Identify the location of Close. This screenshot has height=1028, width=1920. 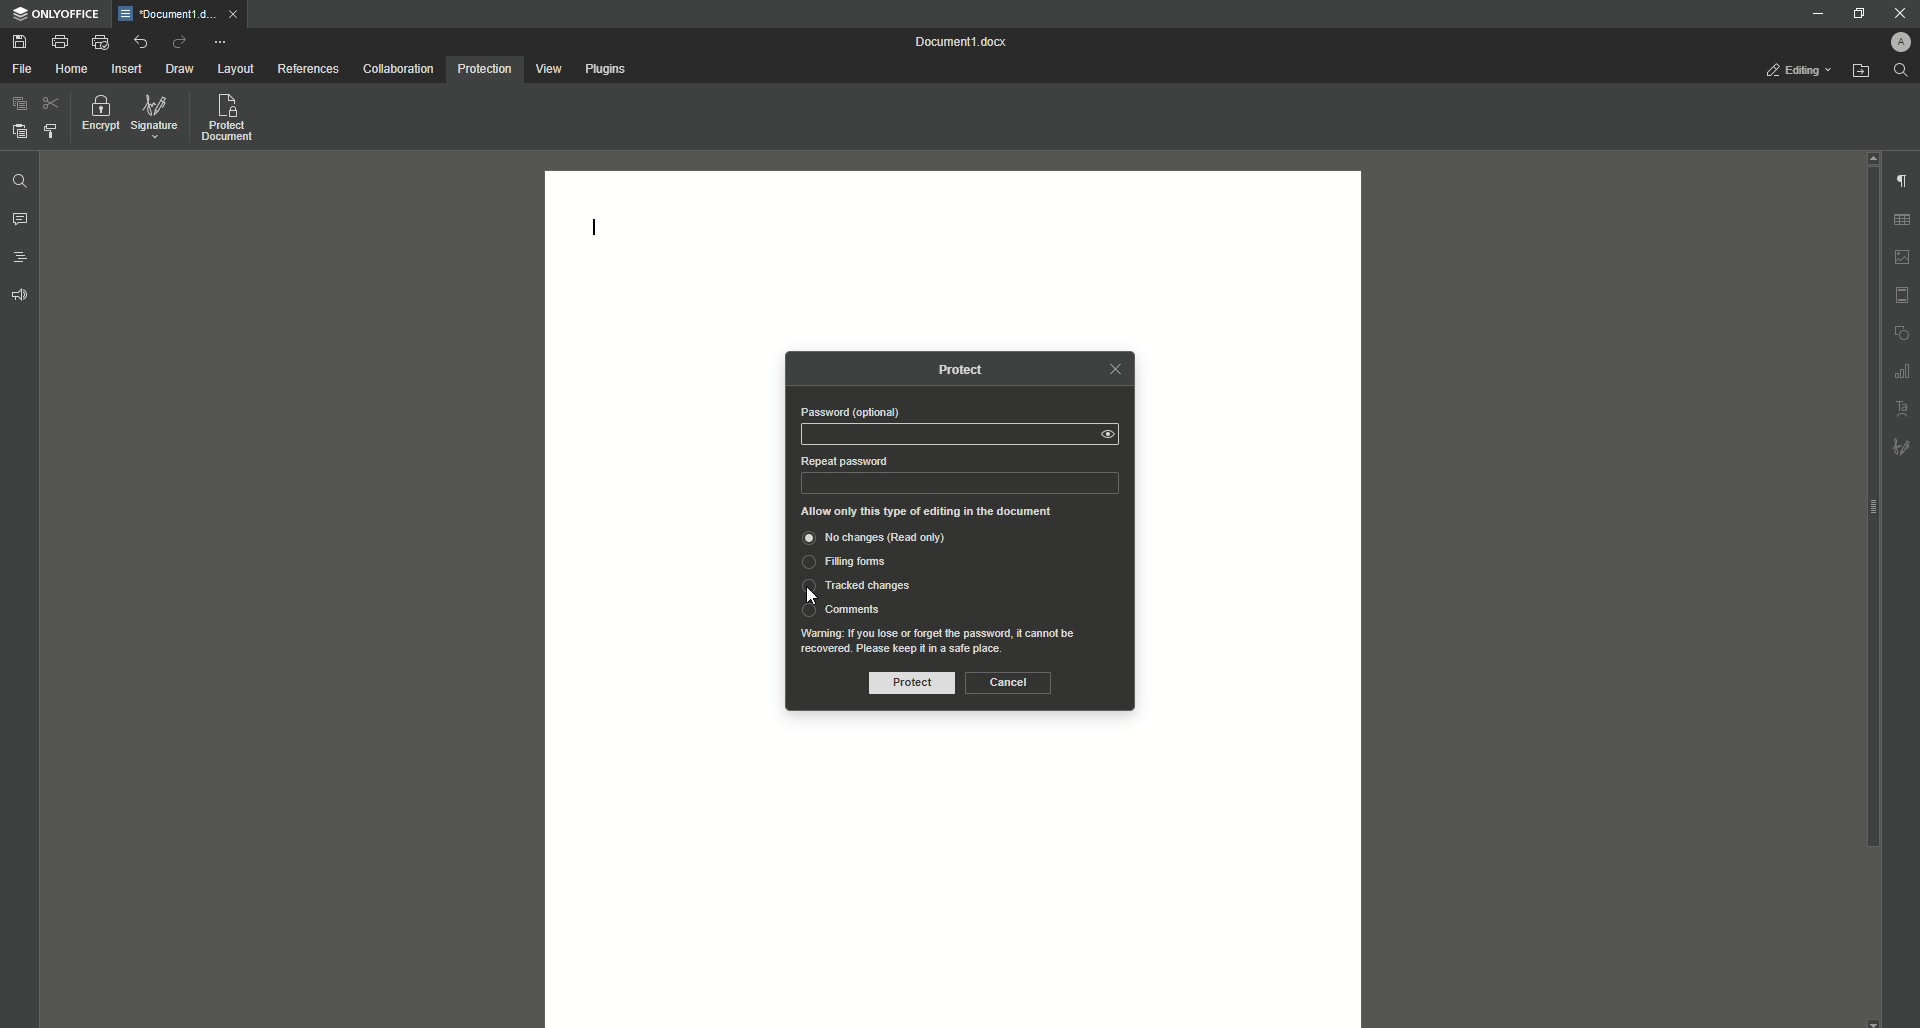
(1115, 369).